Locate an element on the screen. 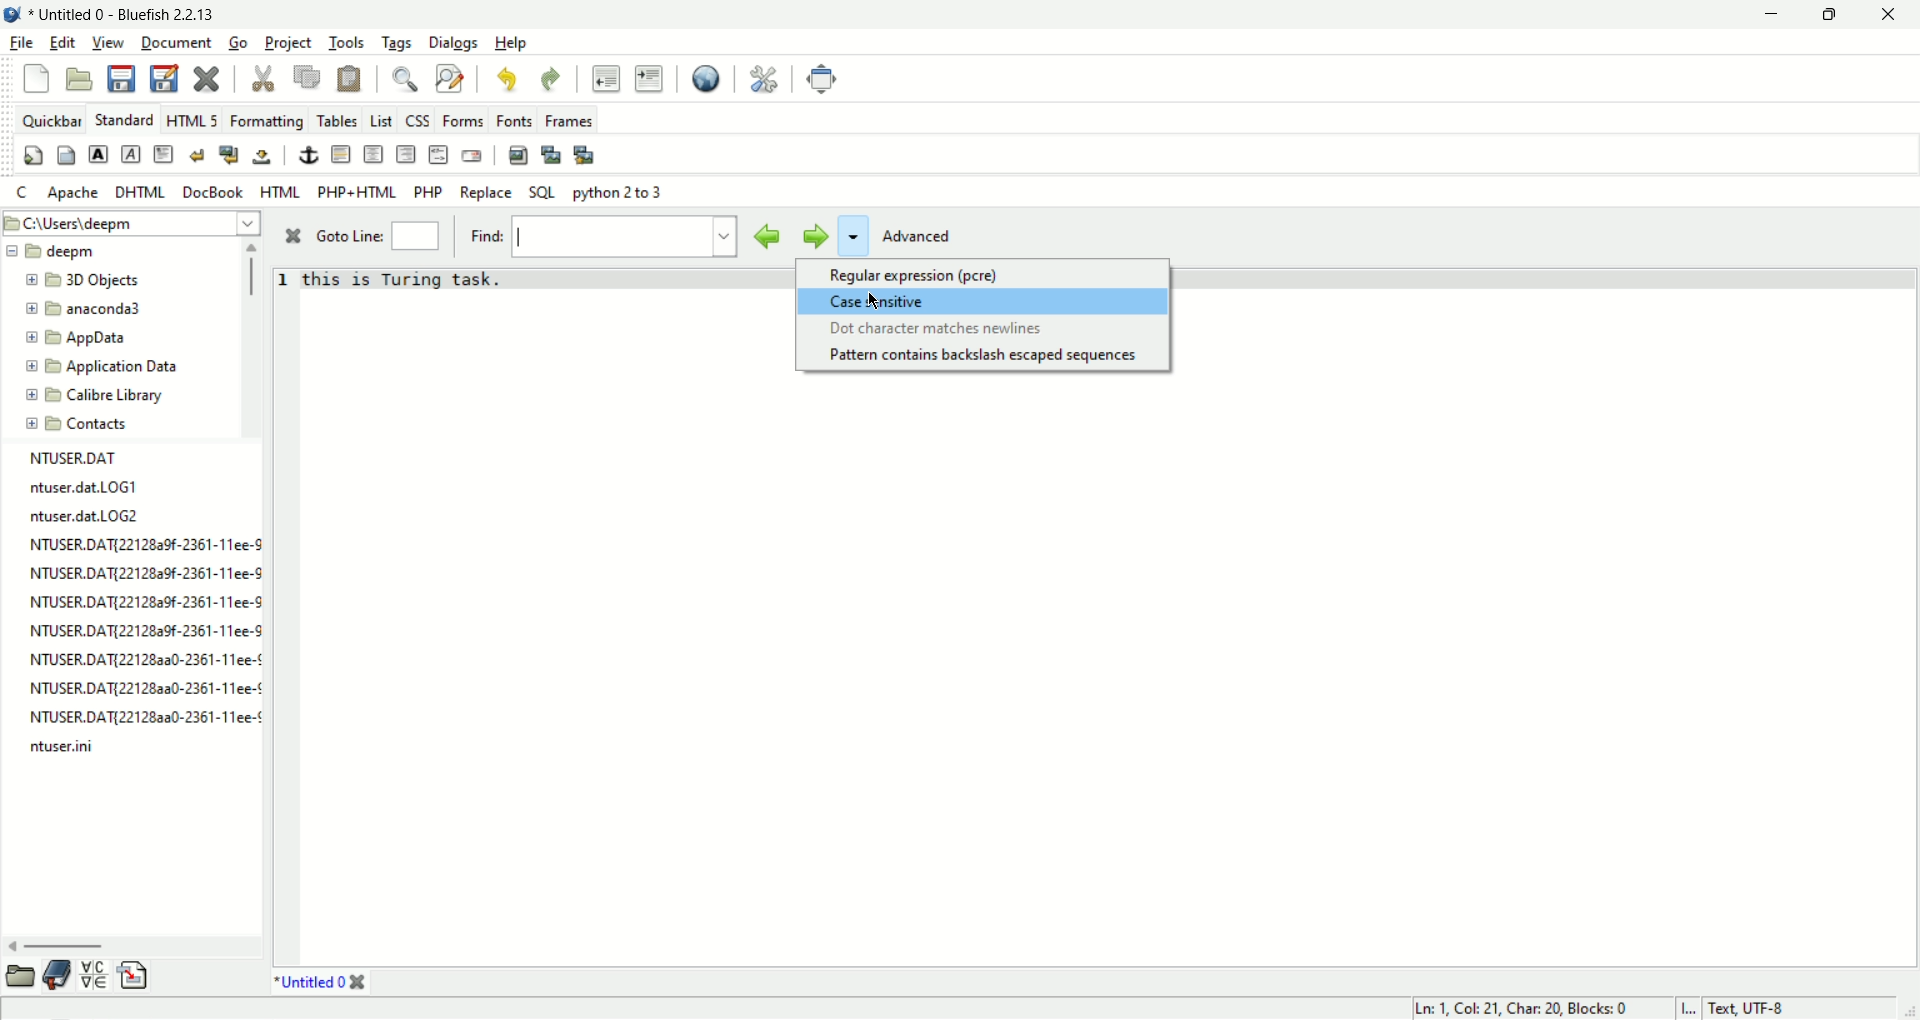 The height and width of the screenshot is (1020, 1920). find and replace is located at coordinates (450, 79).